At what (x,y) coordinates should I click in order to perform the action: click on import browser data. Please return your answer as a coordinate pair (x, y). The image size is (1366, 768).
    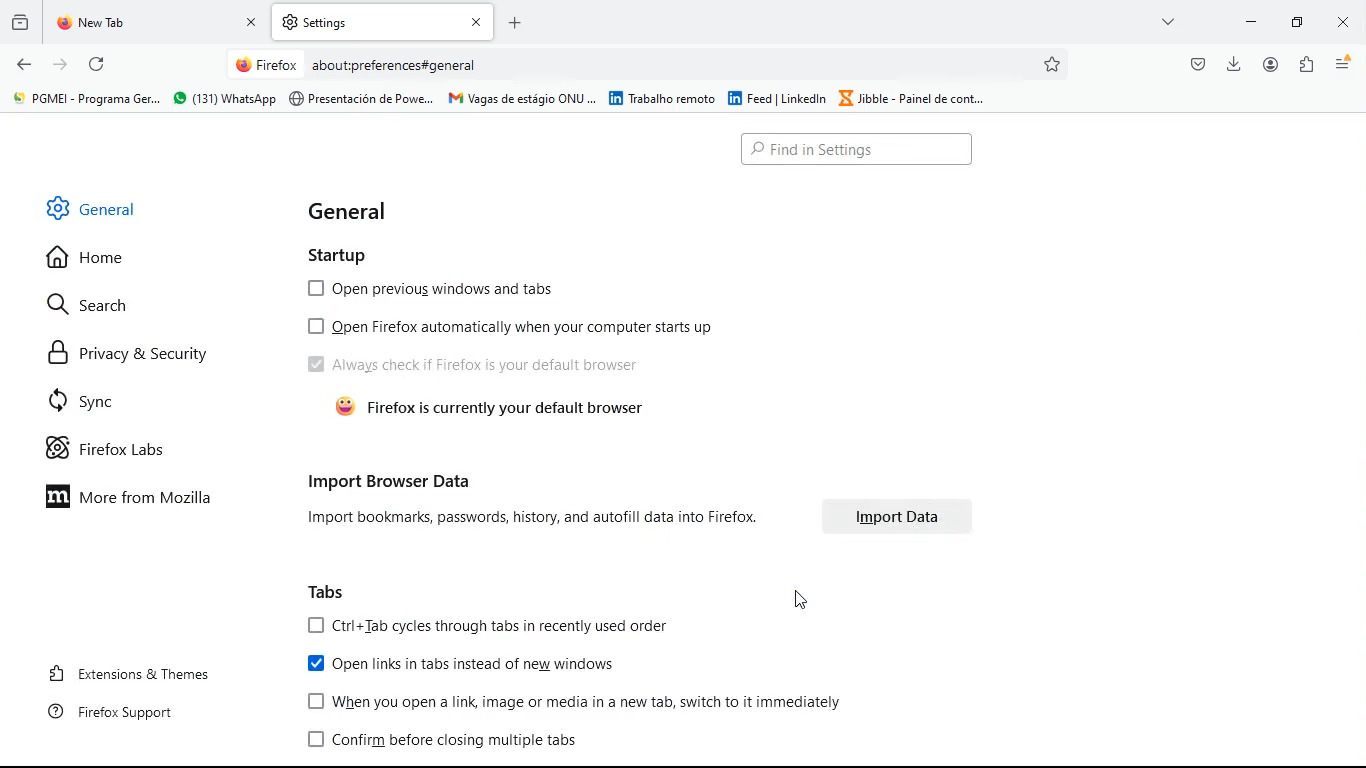
    Looking at the image, I should click on (389, 481).